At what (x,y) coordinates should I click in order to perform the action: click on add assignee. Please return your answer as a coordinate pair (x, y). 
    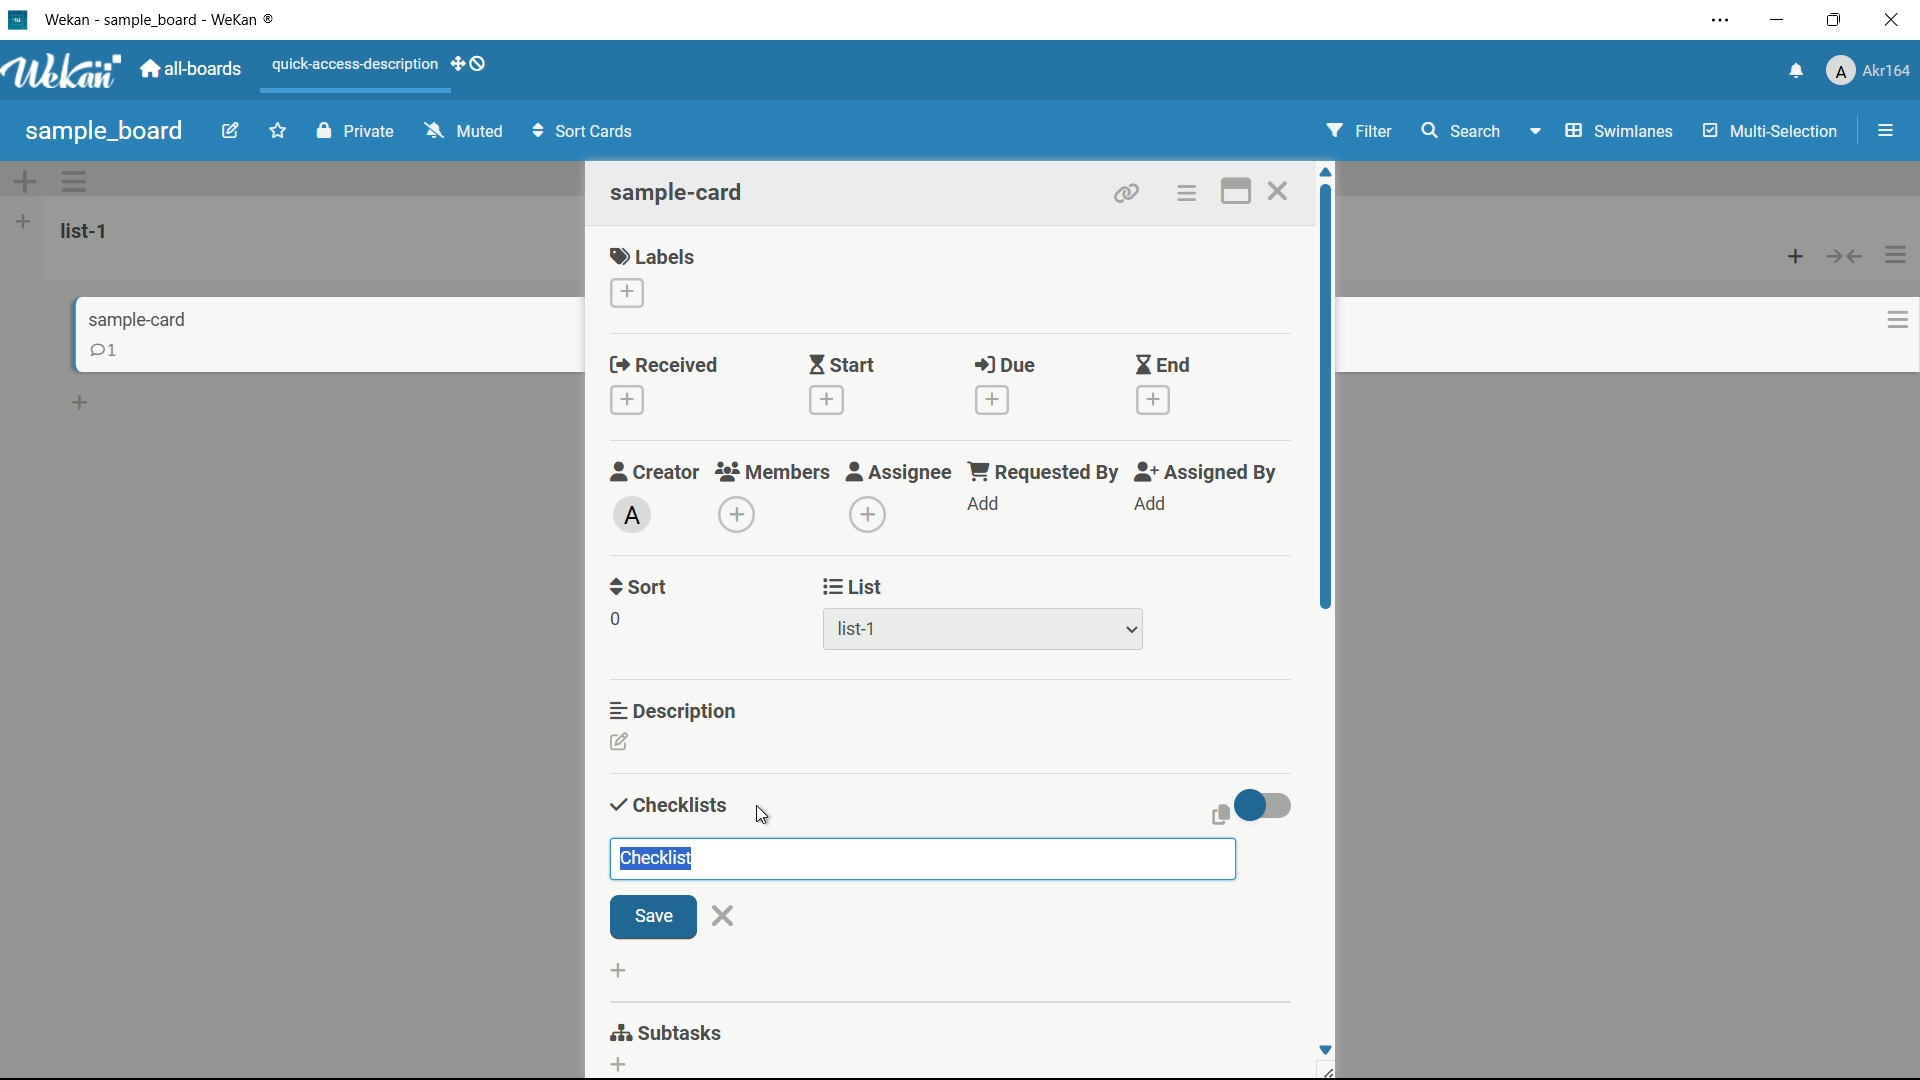
    Looking at the image, I should click on (869, 516).